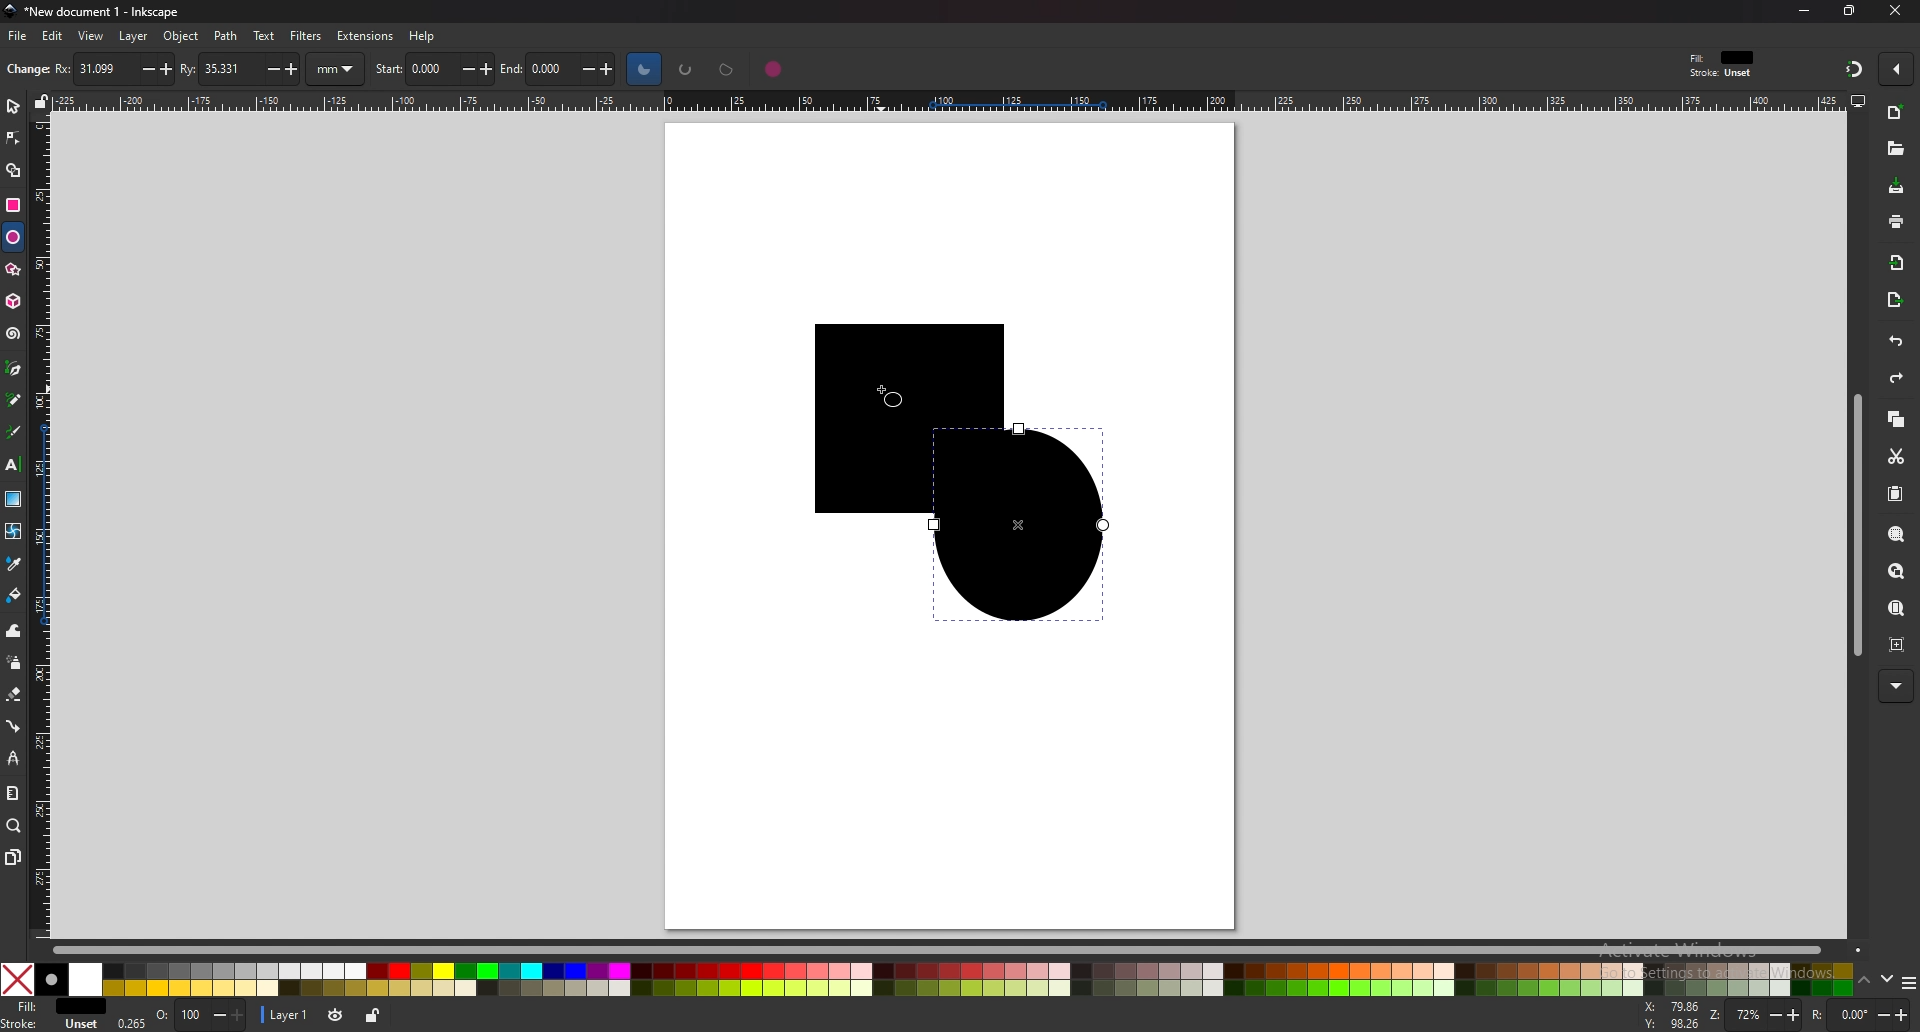 The width and height of the screenshot is (1920, 1032). Describe the element at coordinates (135, 37) in the screenshot. I see `layer` at that location.